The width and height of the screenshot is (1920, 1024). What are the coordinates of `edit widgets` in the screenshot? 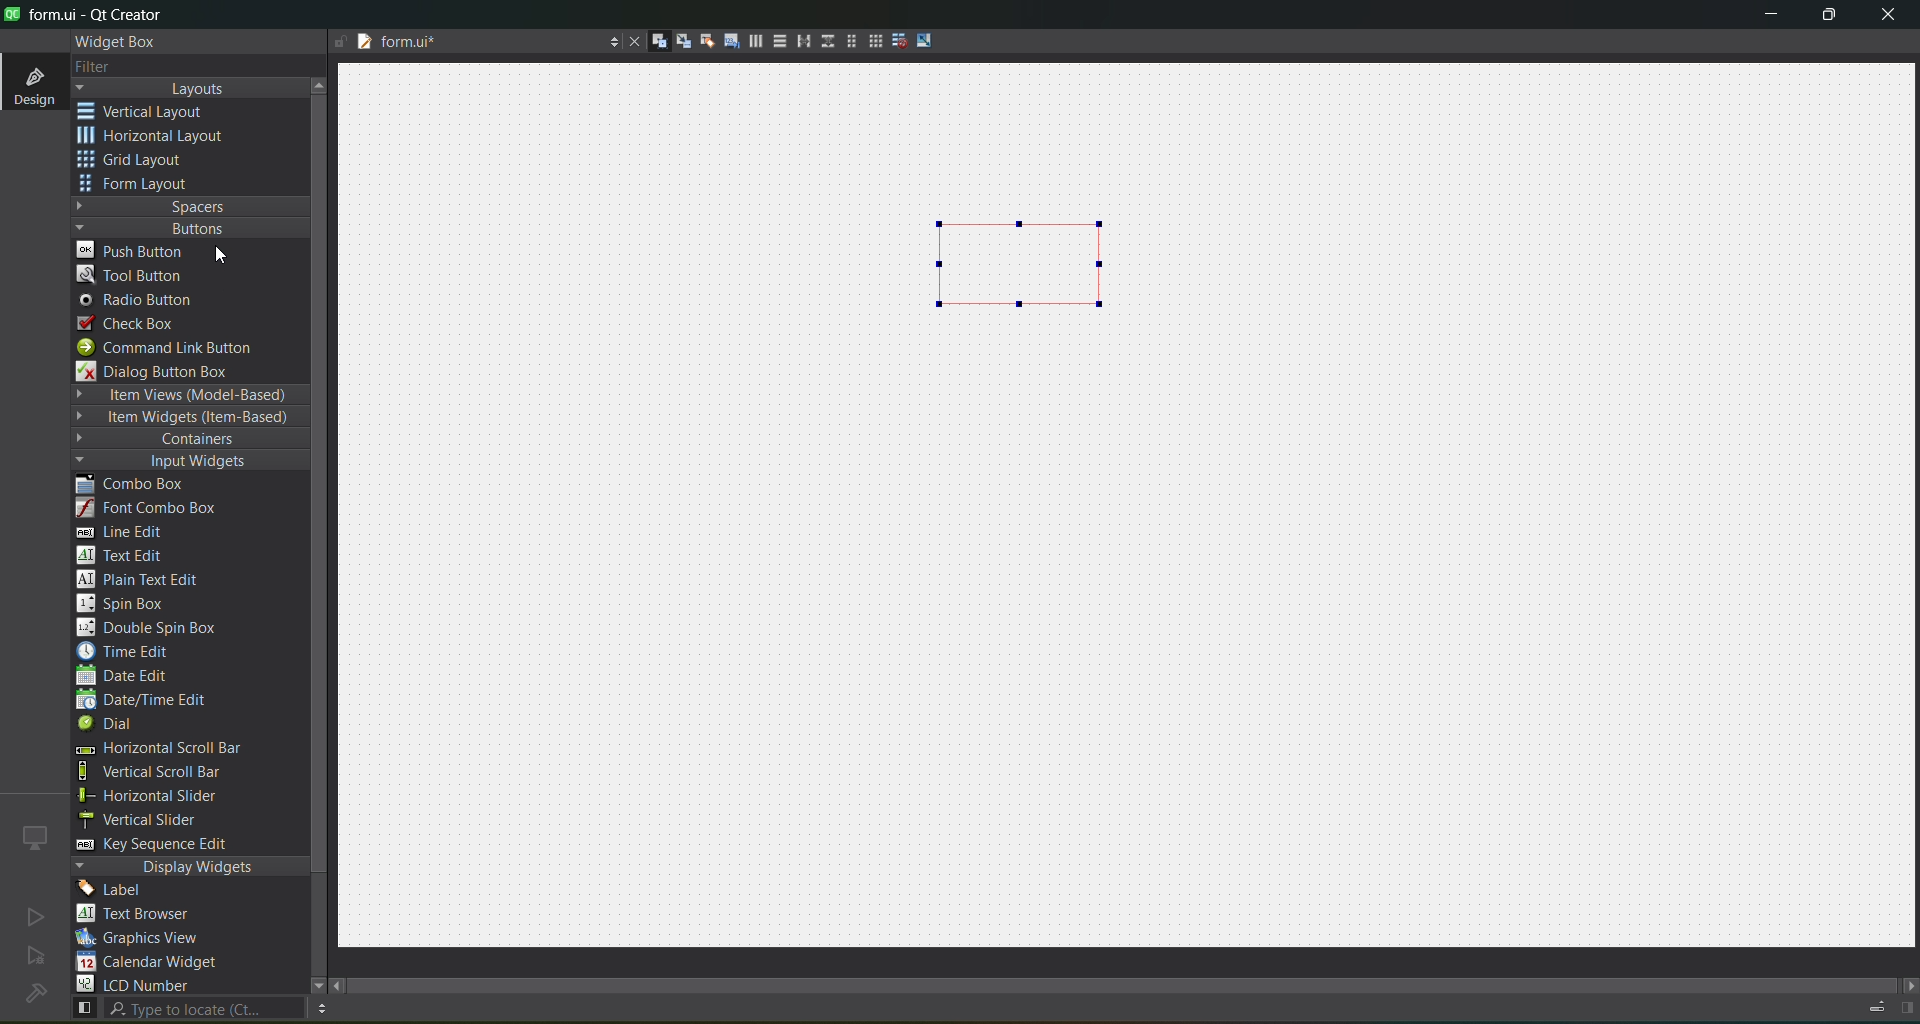 It's located at (651, 42).